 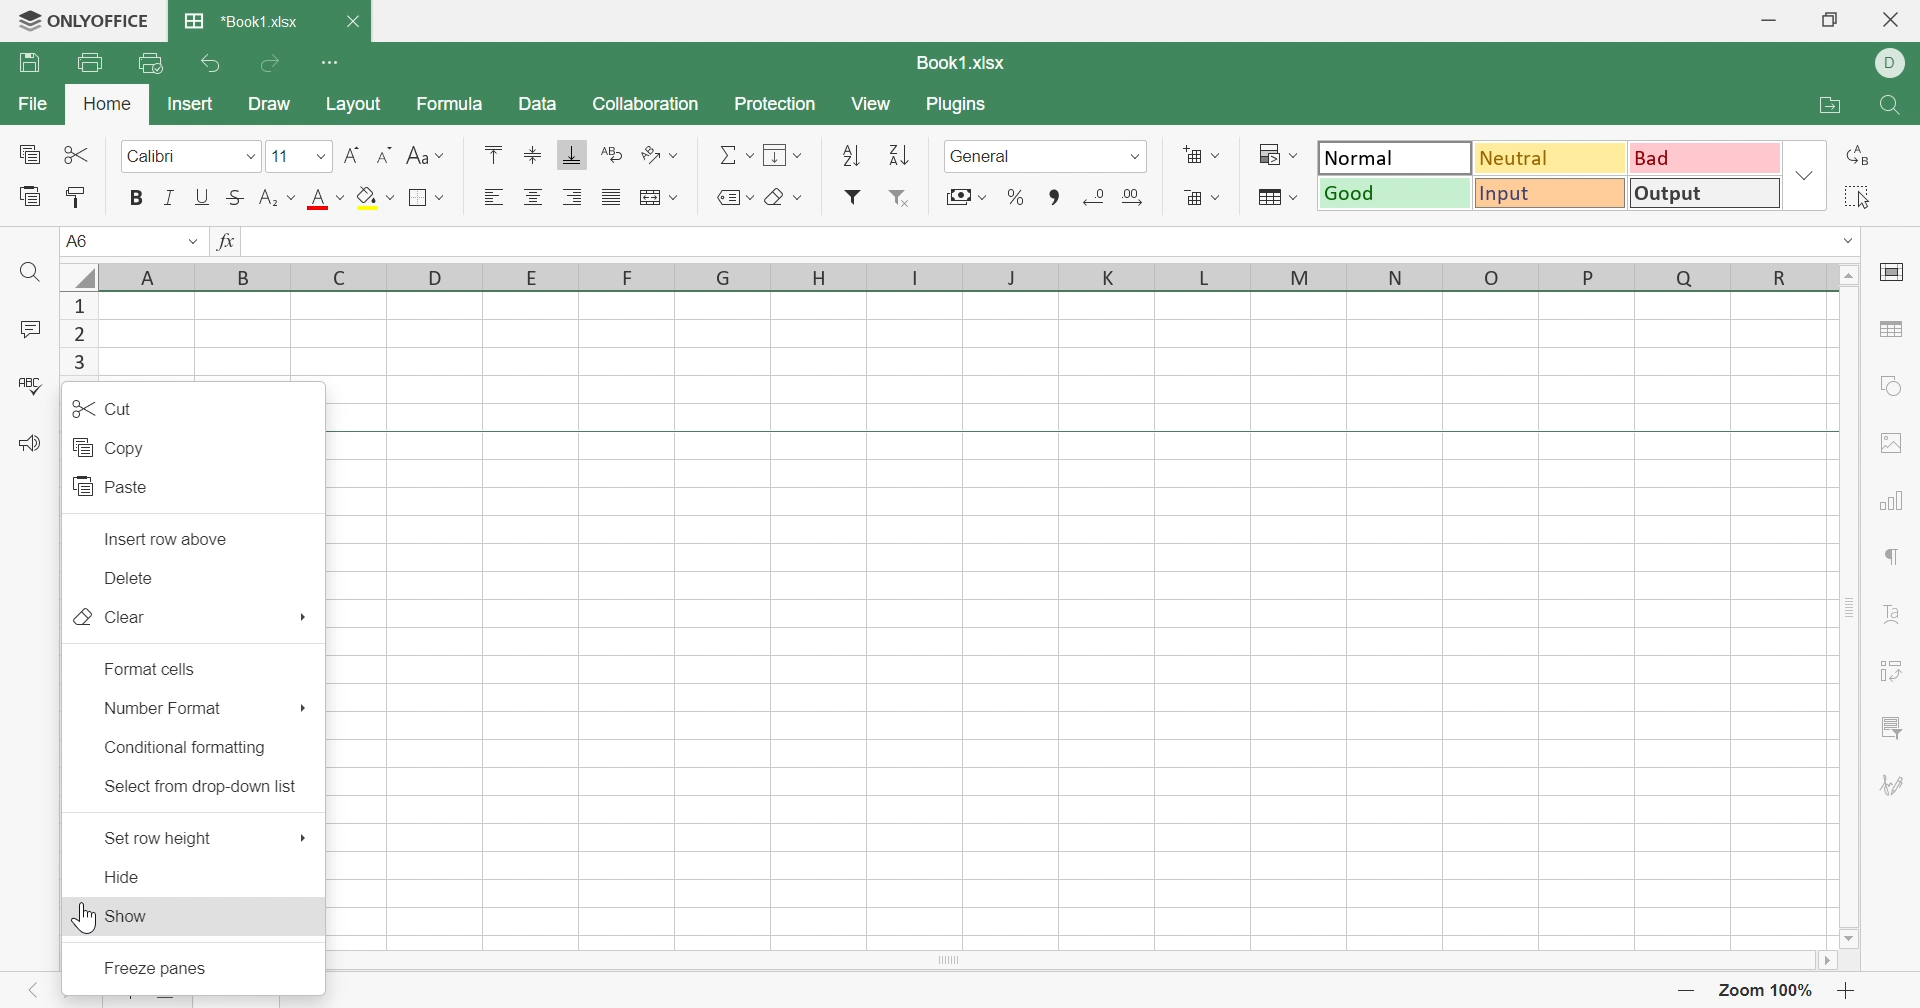 What do you see at coordinates (663, 151) in the screenshot?
I see `Orientation` at bounding box center [663, 151].